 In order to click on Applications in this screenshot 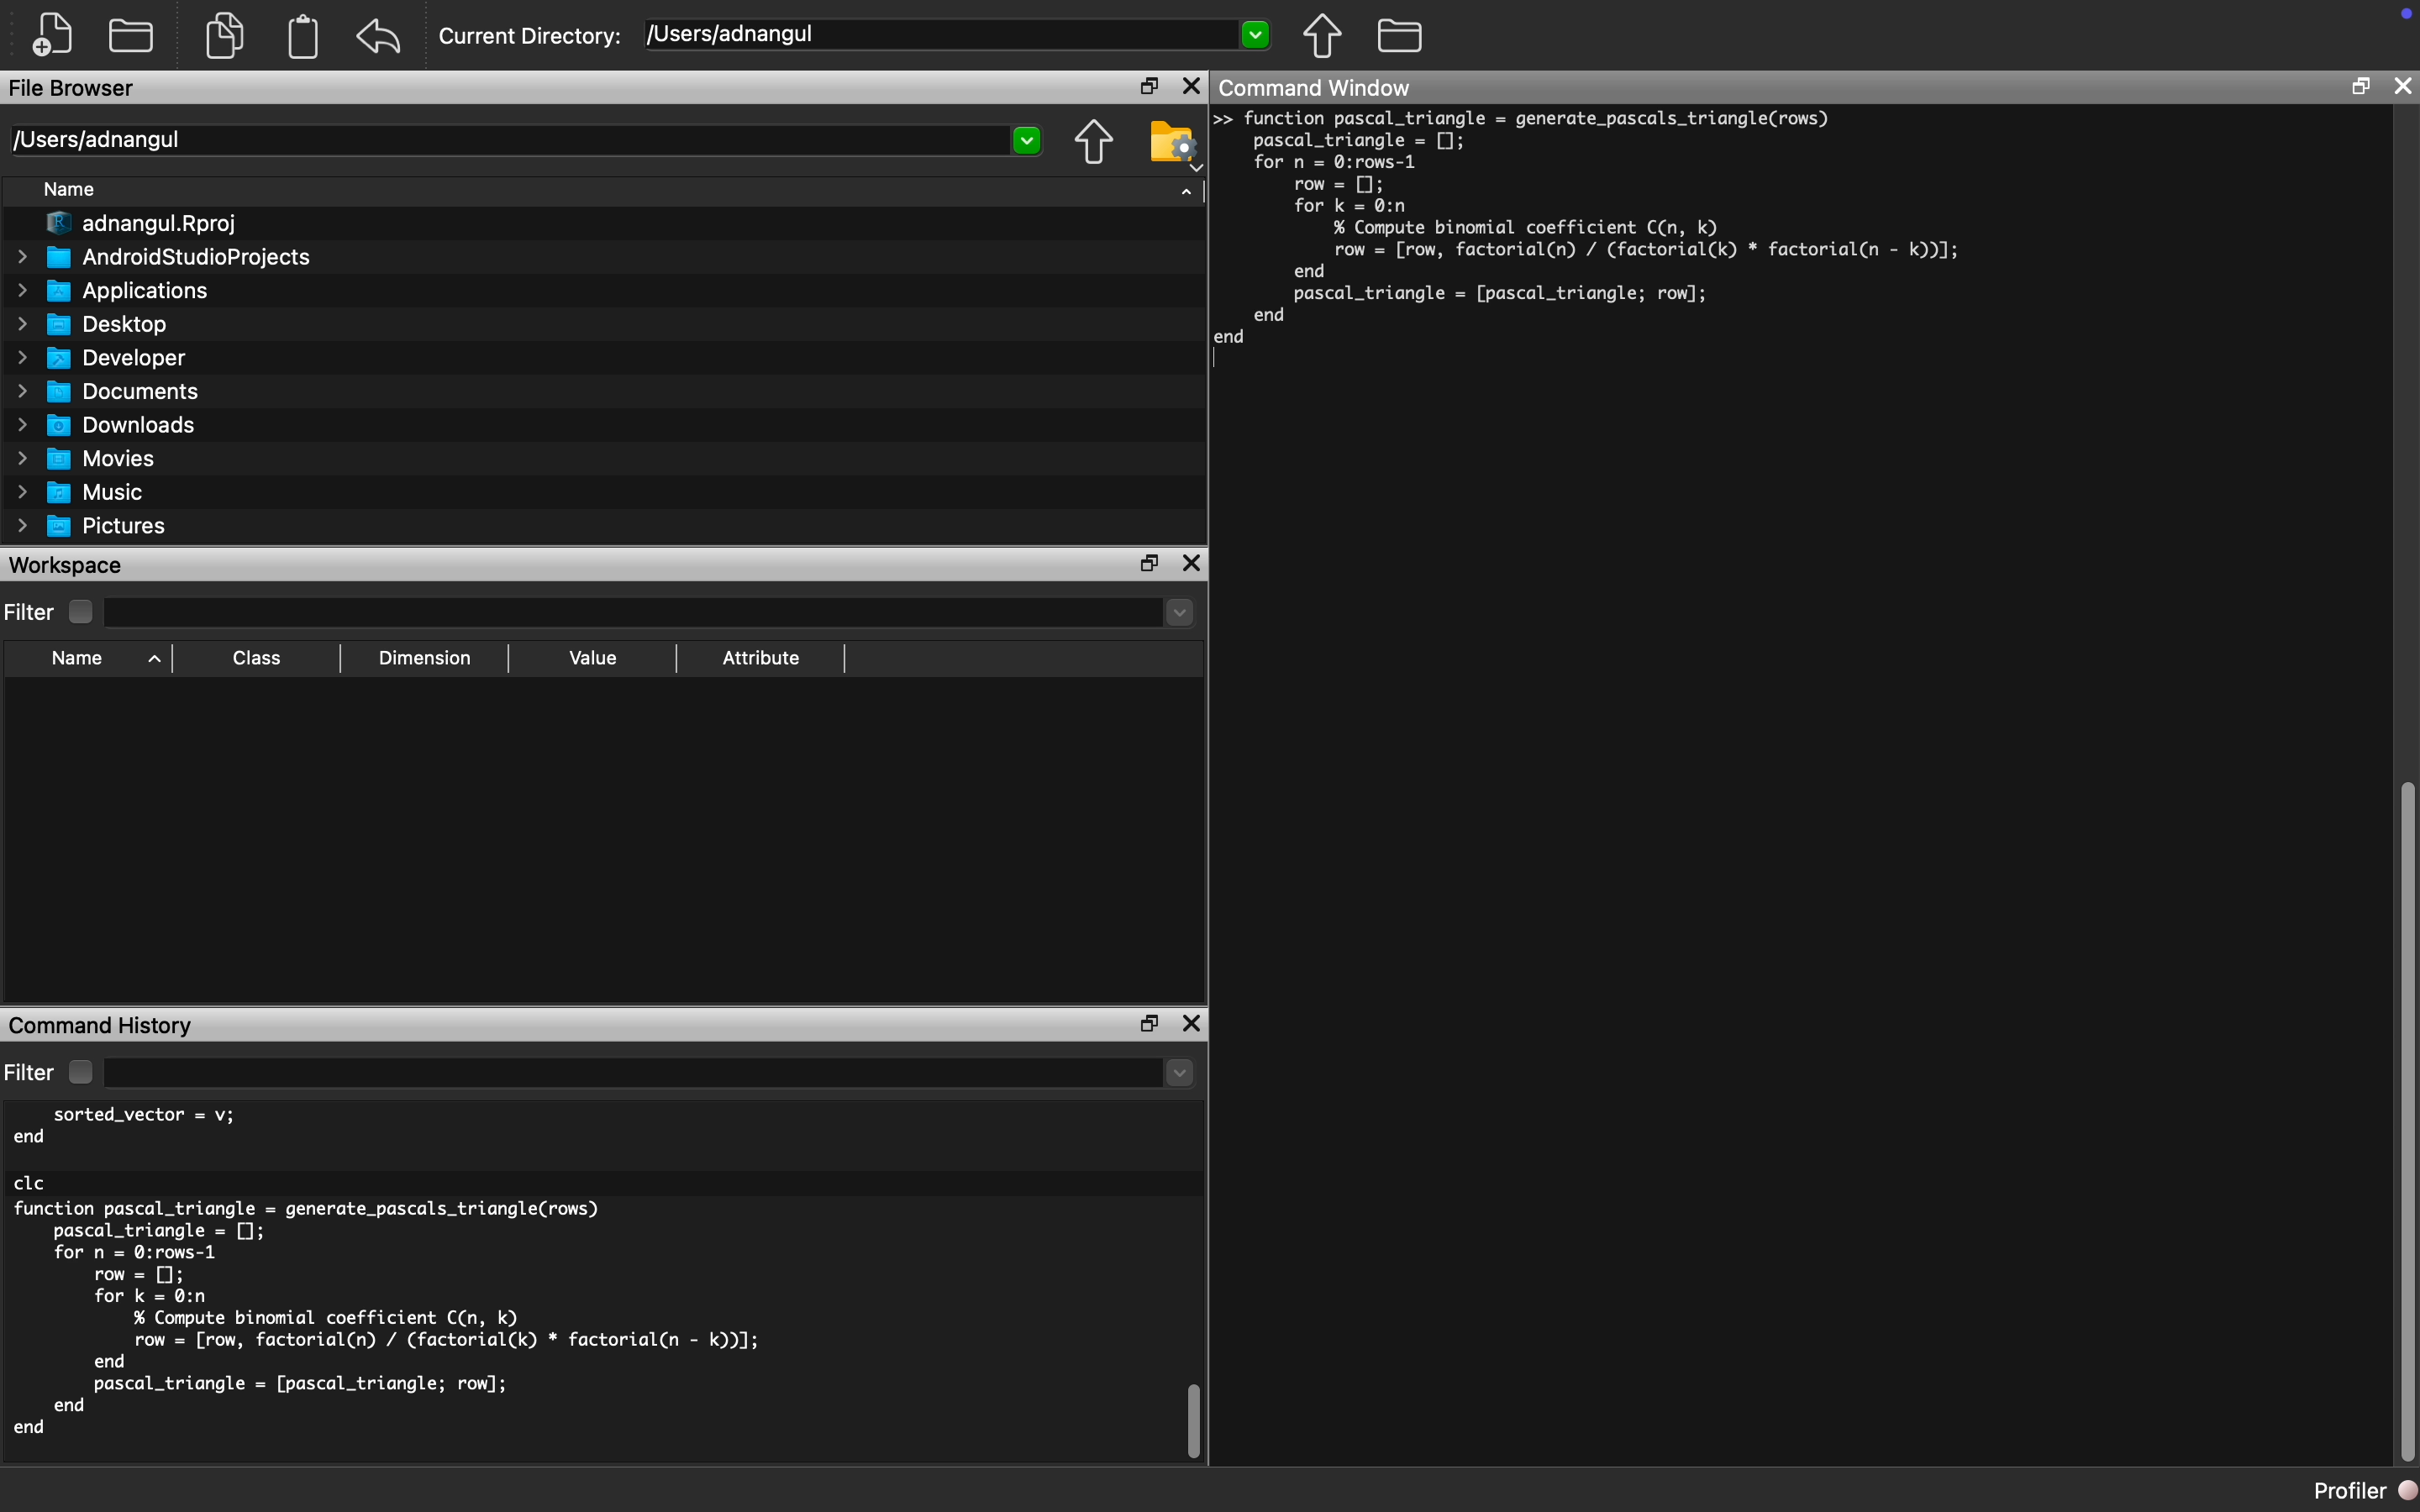, I will do `click(113, 291)`.